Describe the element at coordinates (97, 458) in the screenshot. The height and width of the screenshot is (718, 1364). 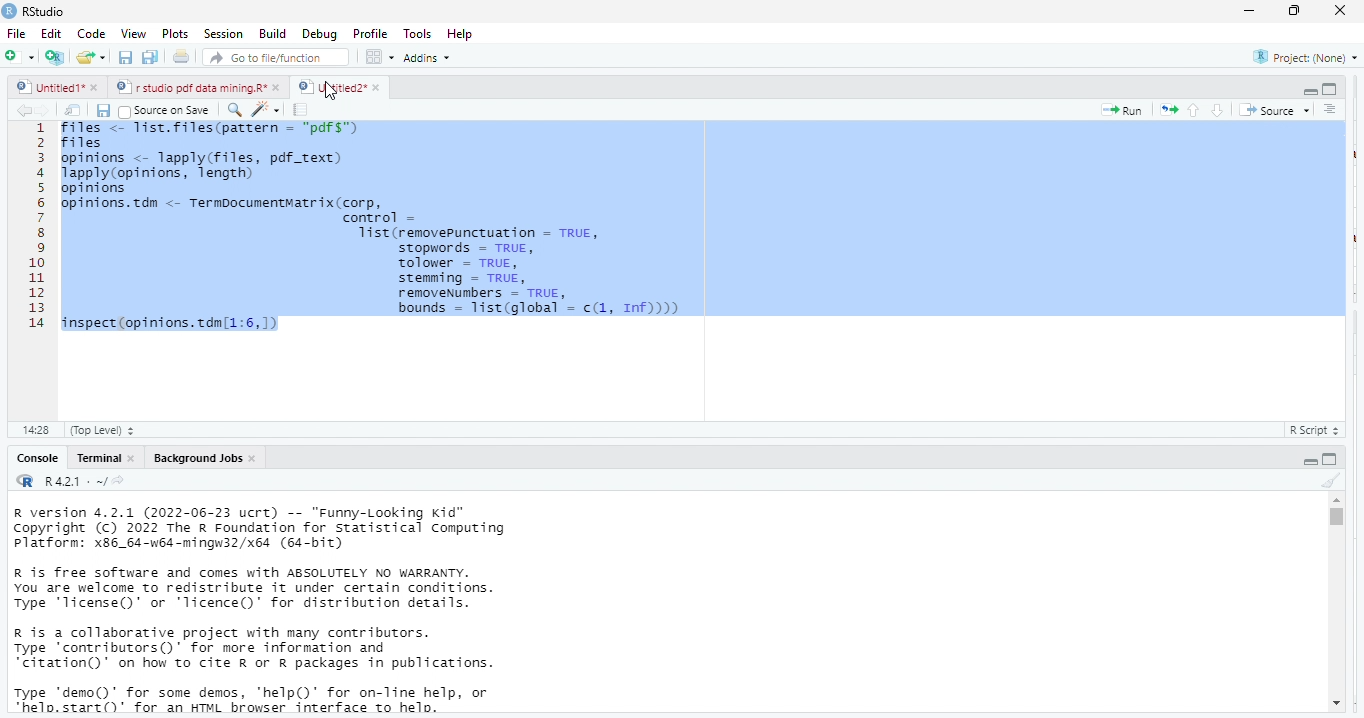
I see `terminal` at that location.